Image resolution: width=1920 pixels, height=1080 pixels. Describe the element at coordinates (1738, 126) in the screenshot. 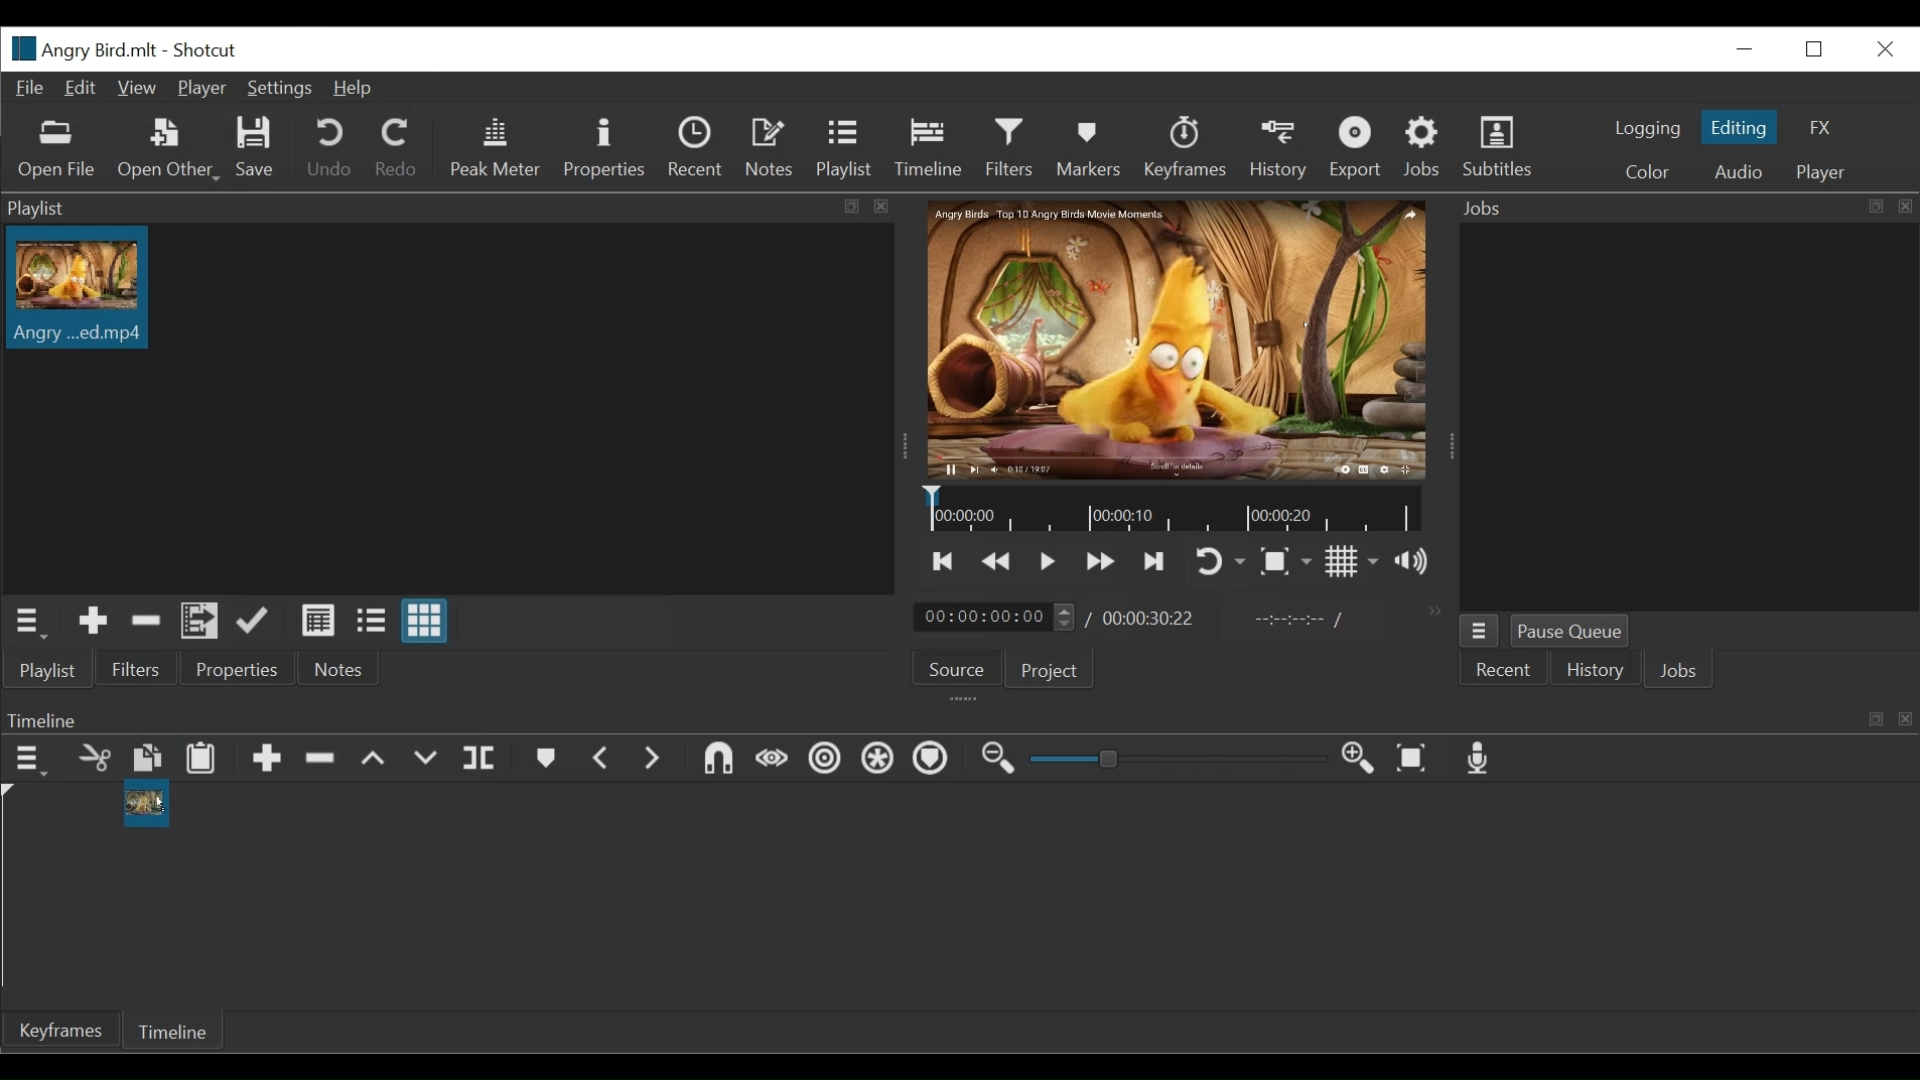

I see `Editing` at that location.